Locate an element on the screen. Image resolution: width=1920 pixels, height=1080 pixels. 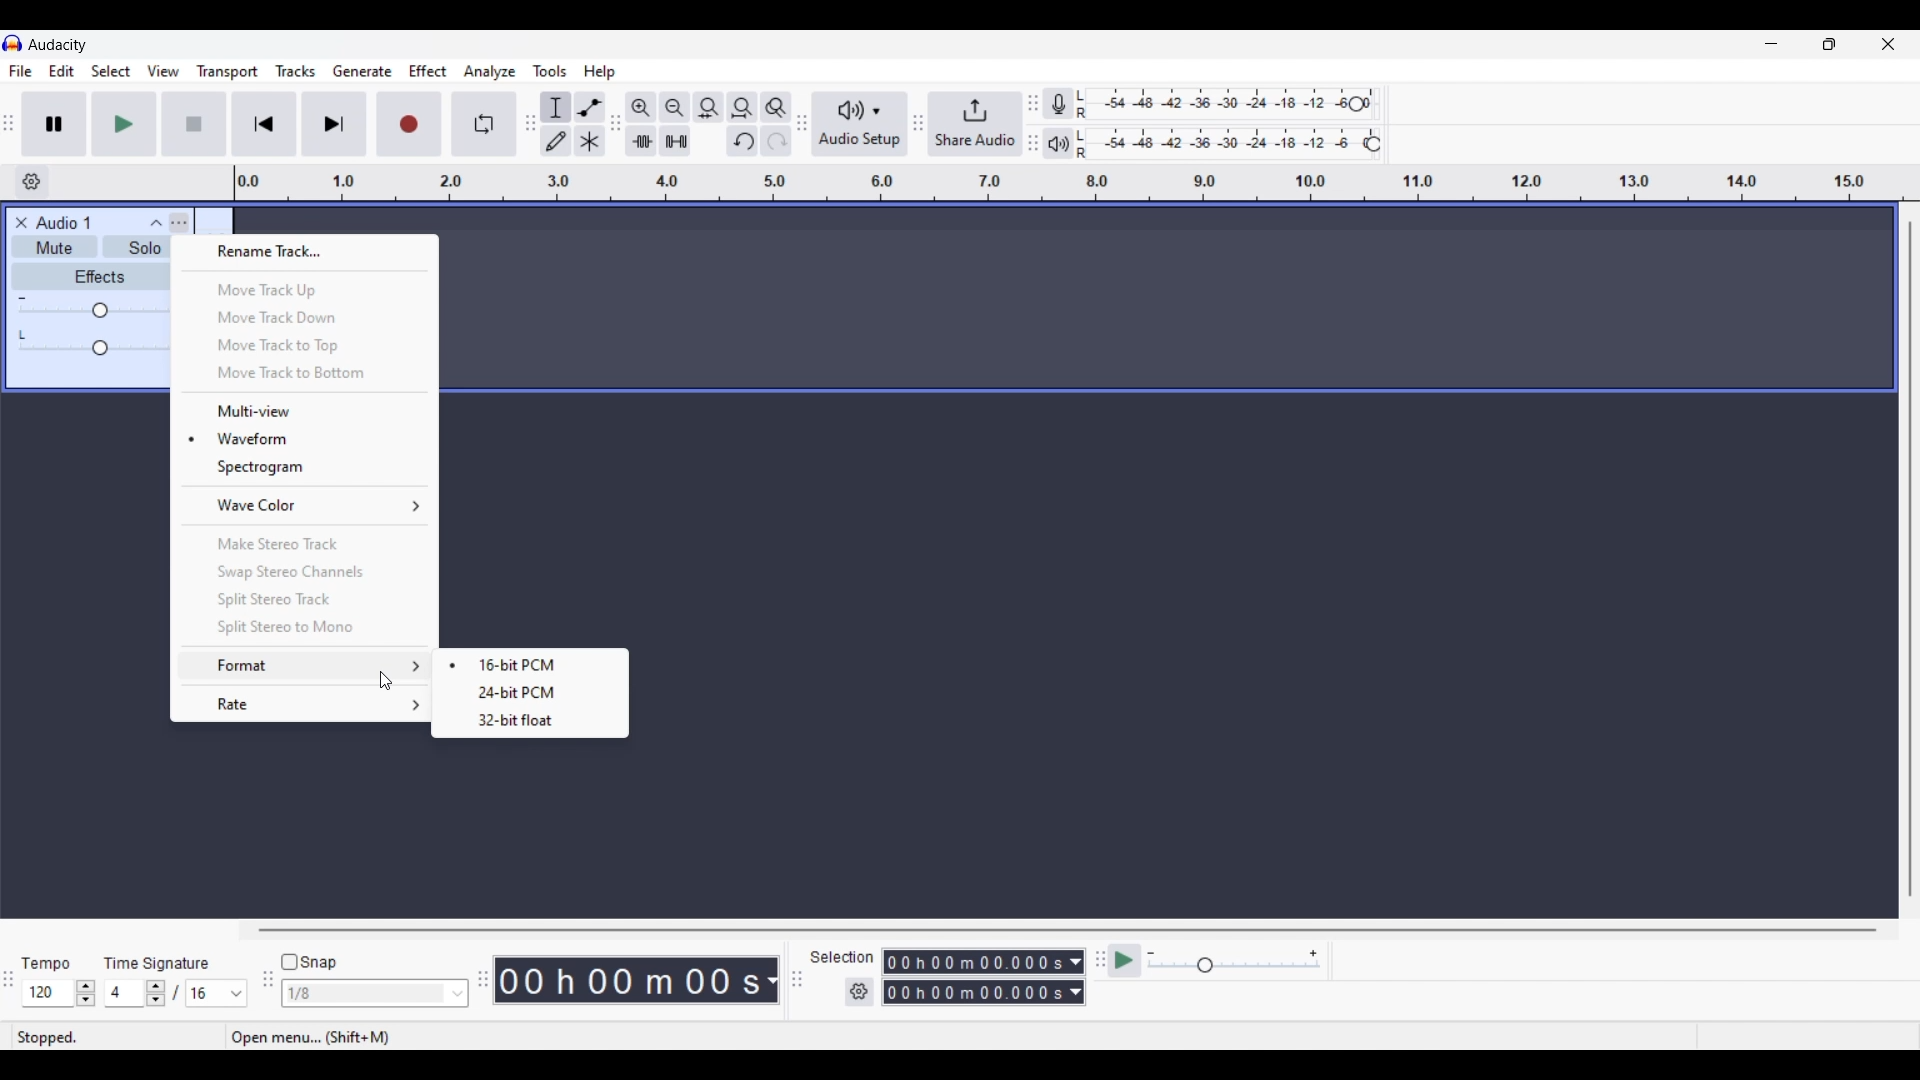
Scale to measure audio length is located at coordinates (1077, 183).